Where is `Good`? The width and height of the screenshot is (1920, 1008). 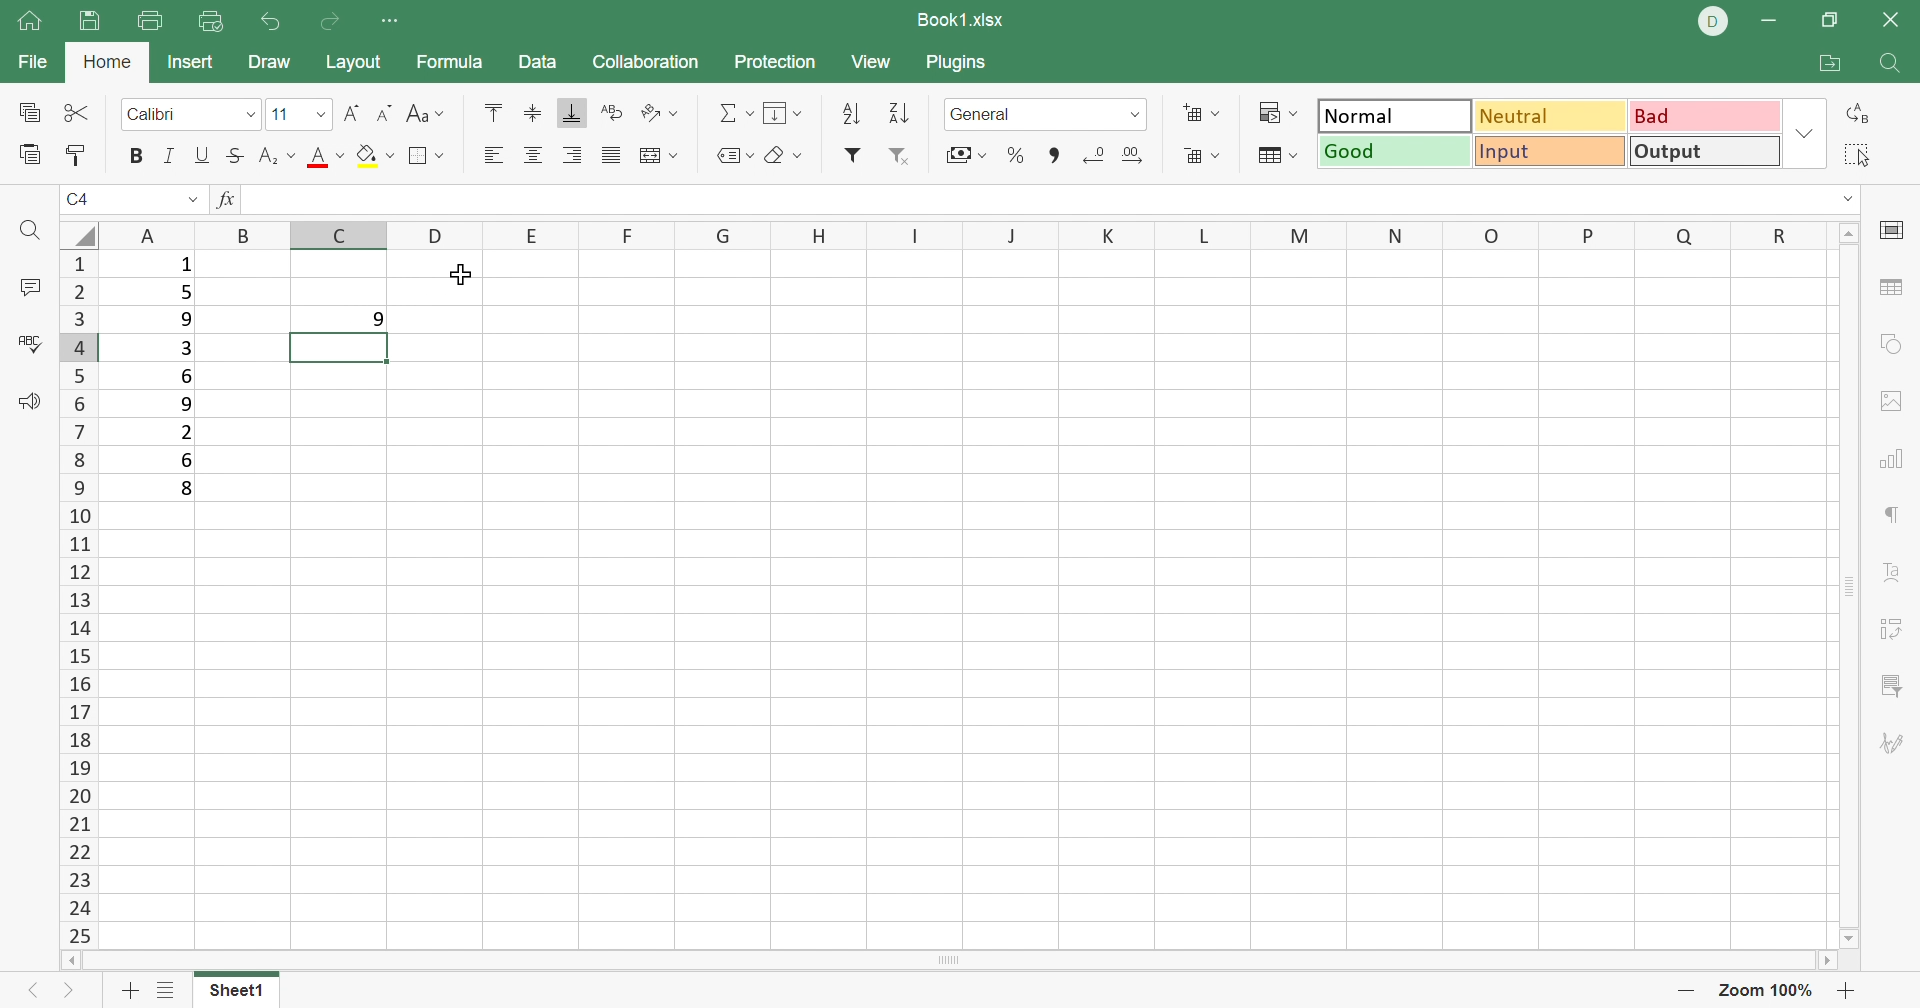 Good is located at coordinates (1393, 151).